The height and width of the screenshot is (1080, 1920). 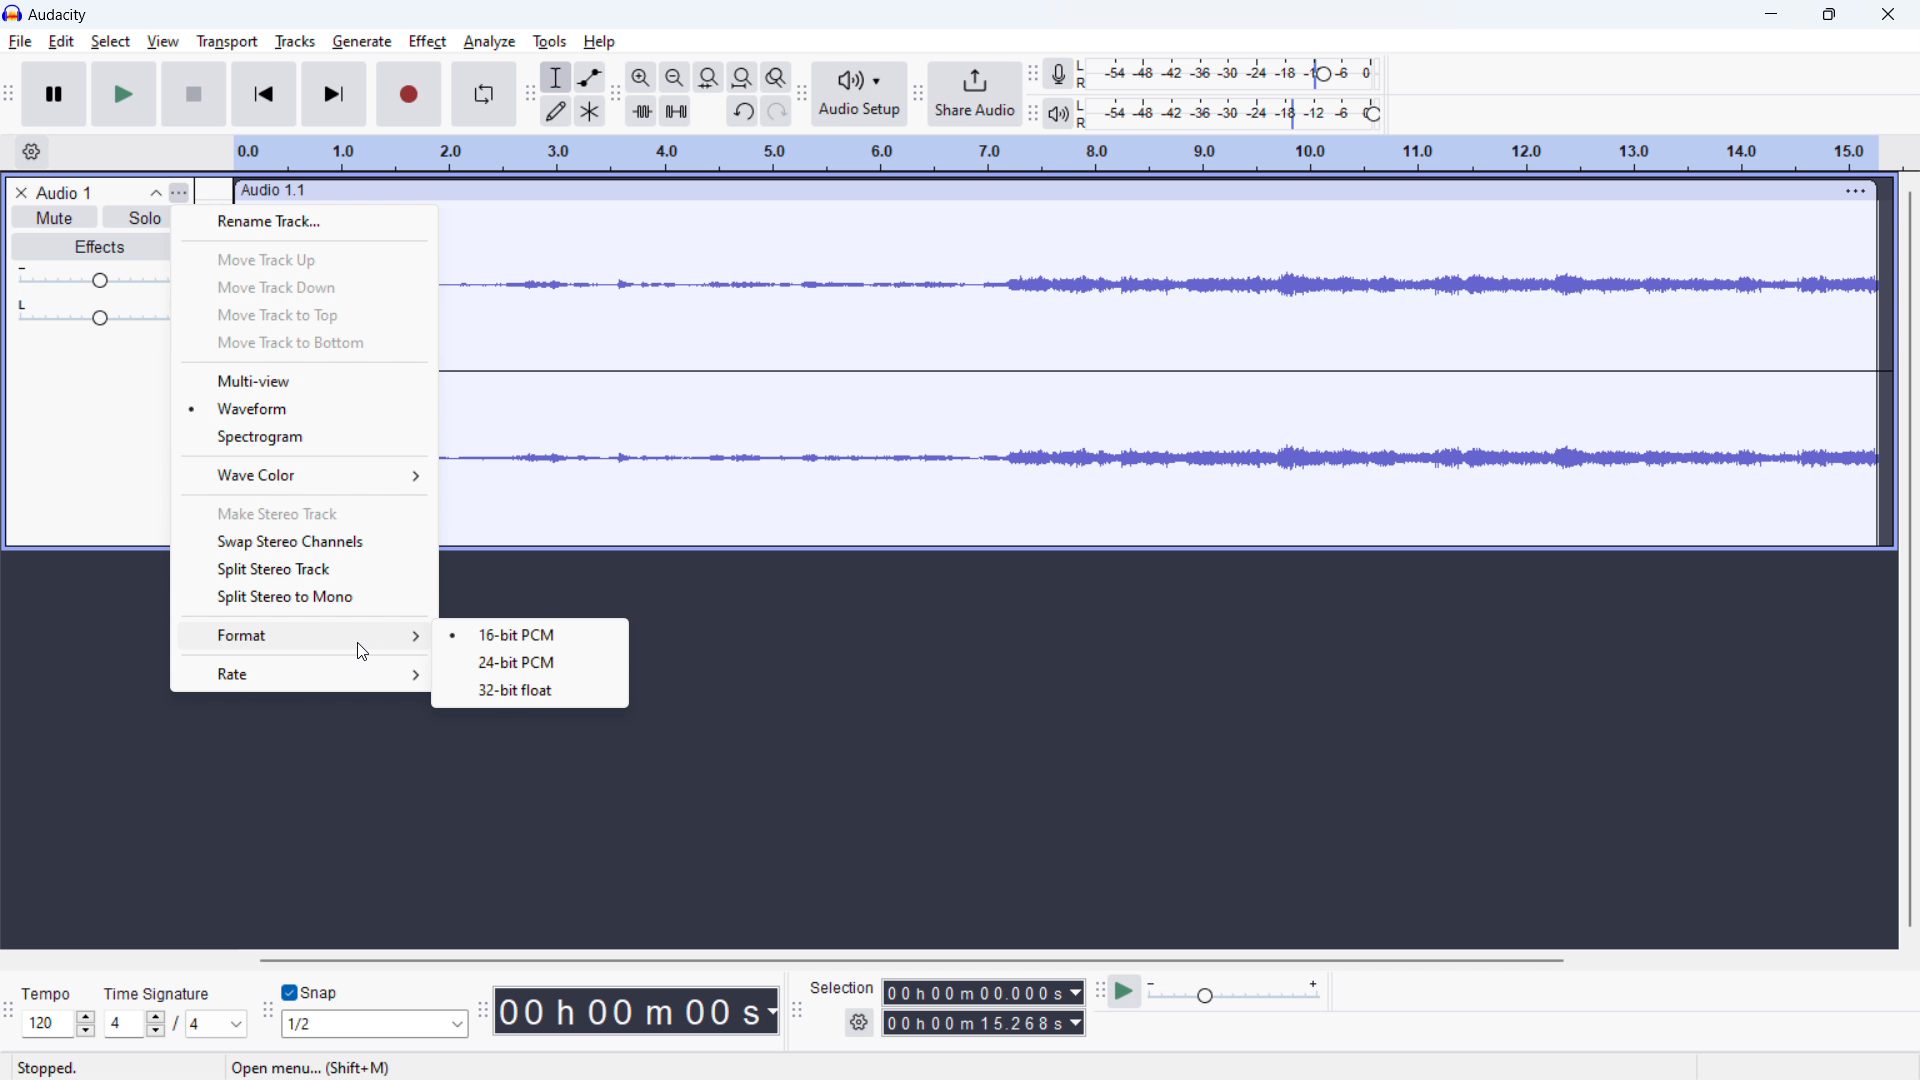 What do you see at coordinates (1031, 190) in the screenshot?
I see `hold to move` at bounding box center [1031, 190].